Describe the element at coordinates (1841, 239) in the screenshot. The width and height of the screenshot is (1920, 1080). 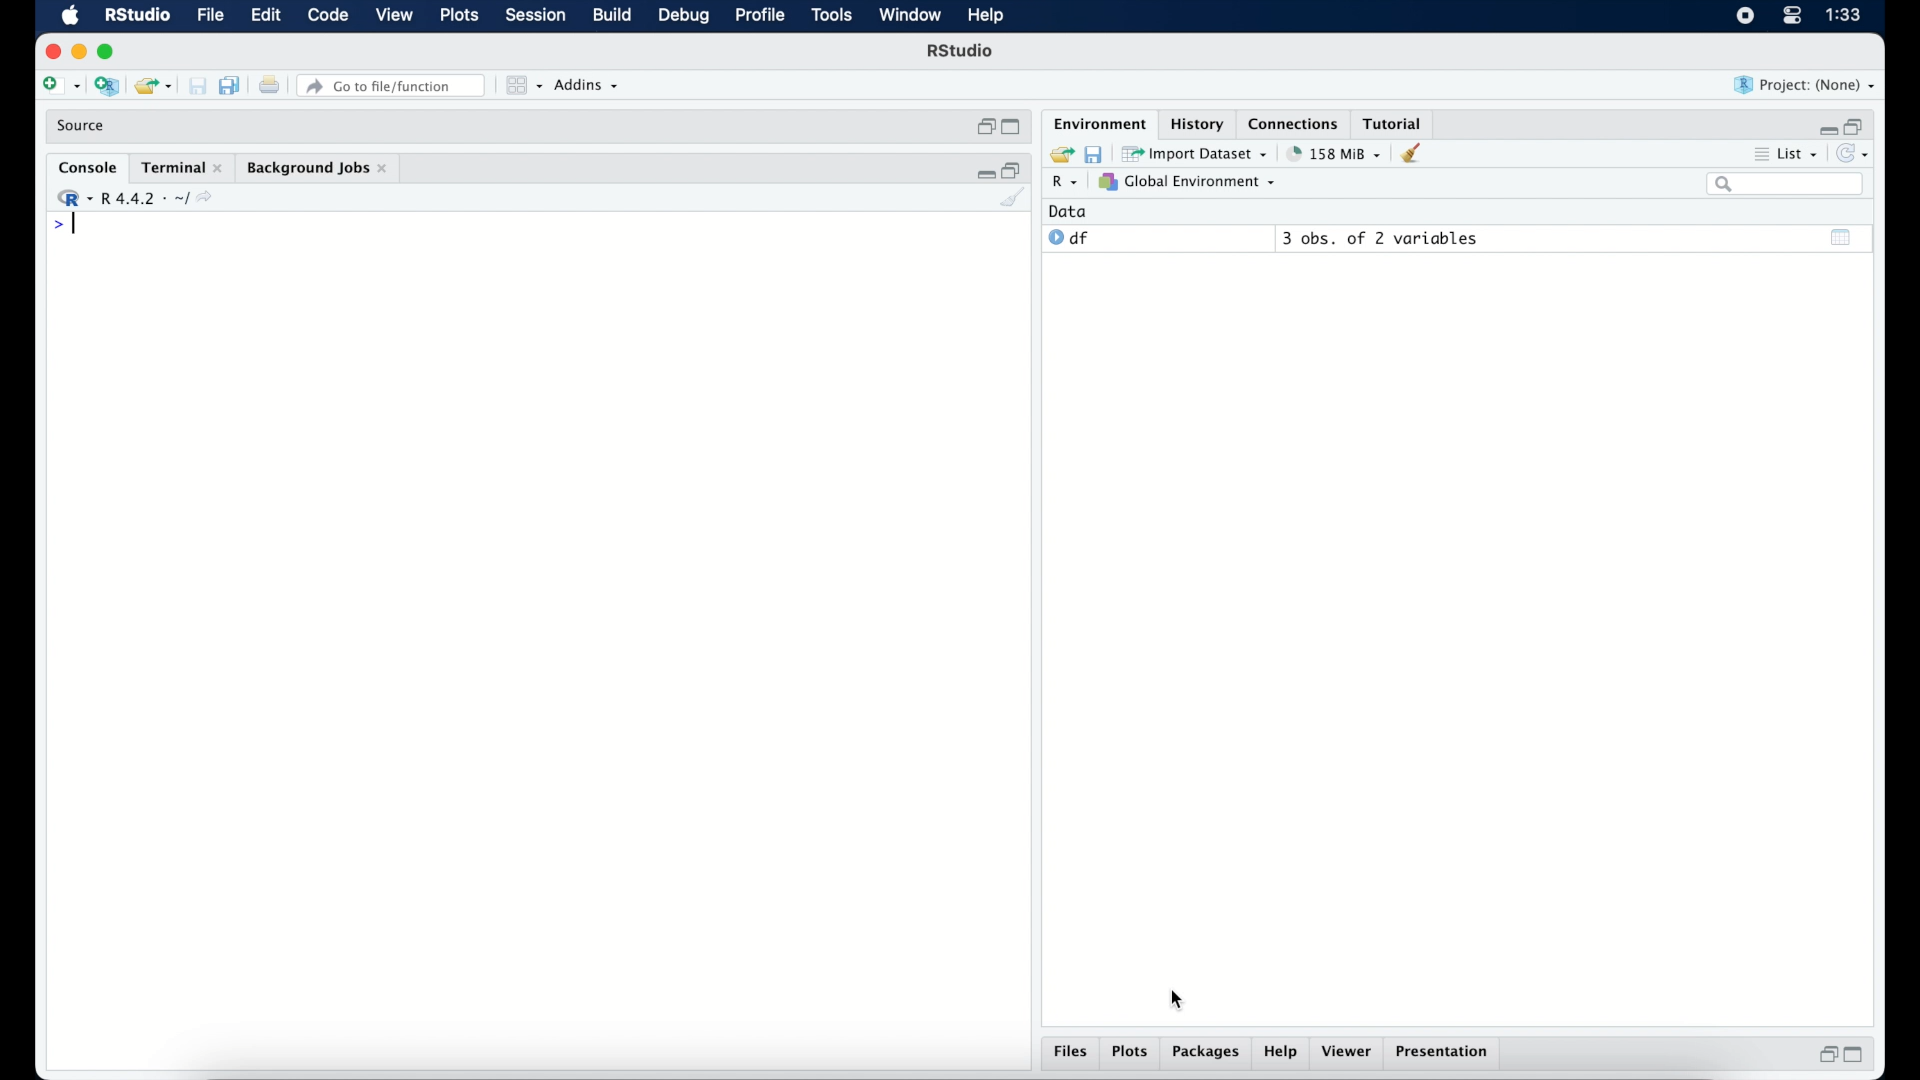
I see `show output window` at that location.